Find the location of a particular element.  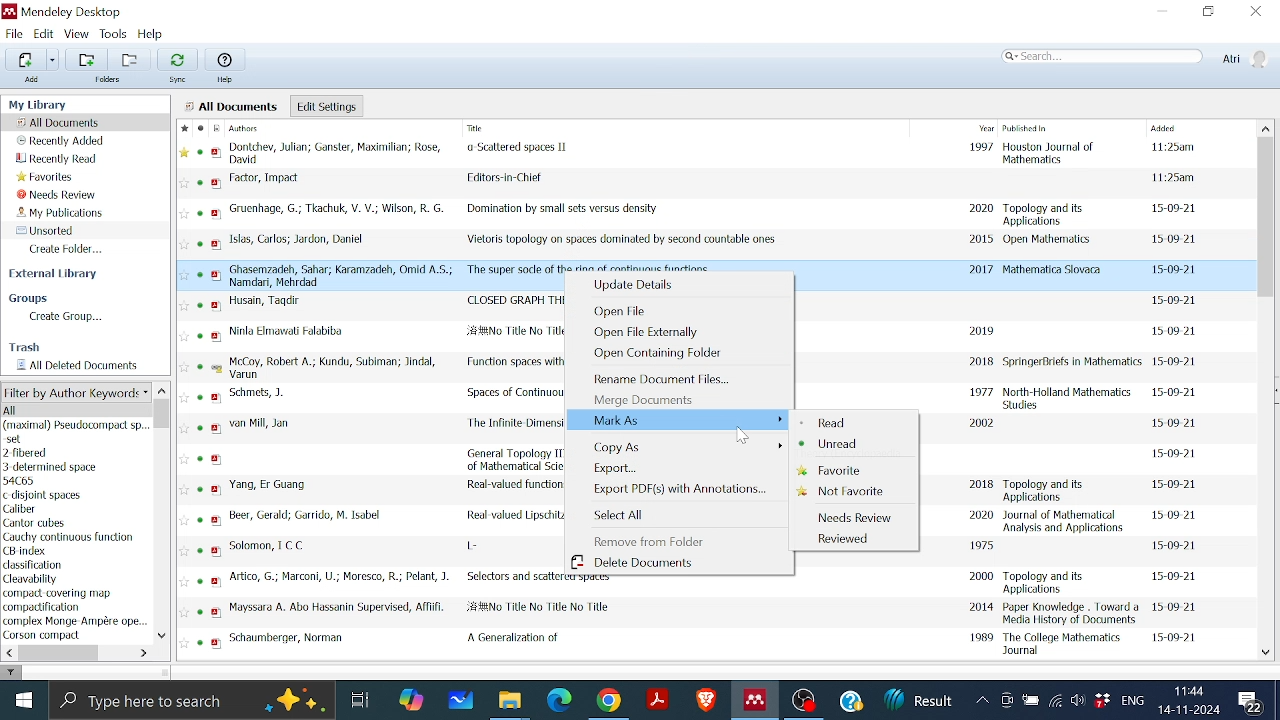

 File Details Columns is located at coordinates (704, 129).